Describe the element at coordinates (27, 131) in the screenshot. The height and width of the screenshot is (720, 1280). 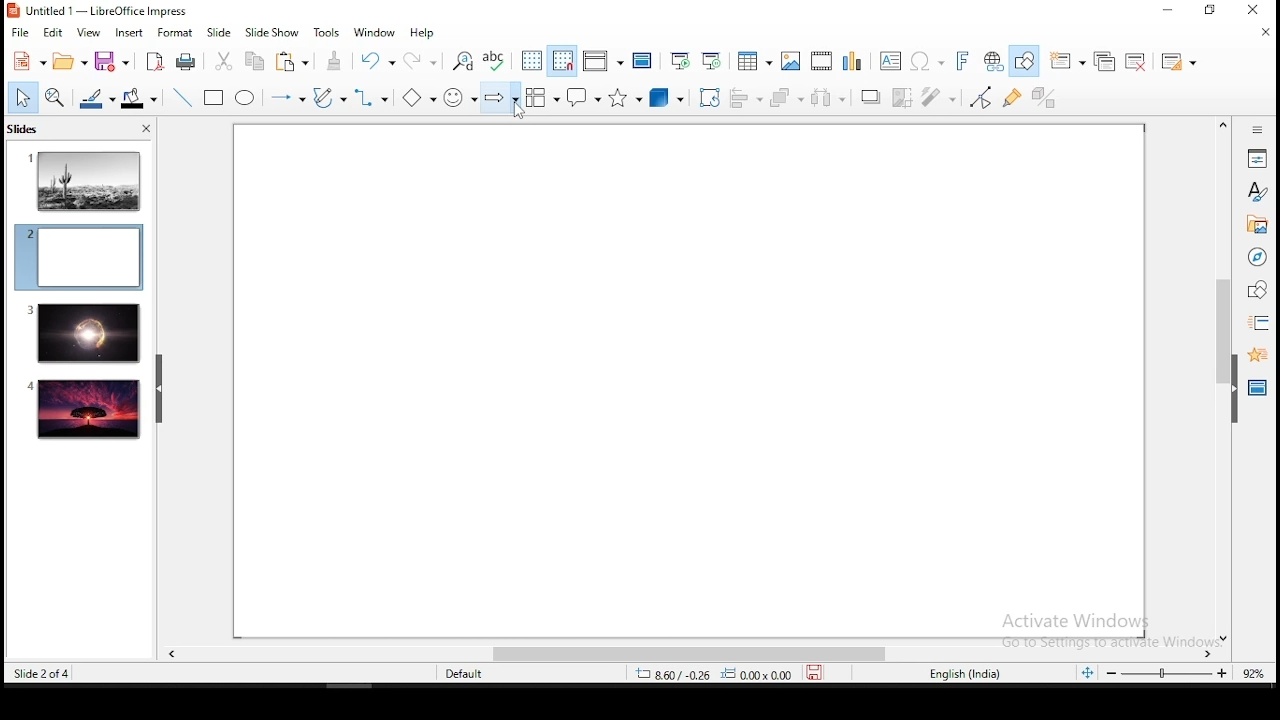
I see `slides` at that location.